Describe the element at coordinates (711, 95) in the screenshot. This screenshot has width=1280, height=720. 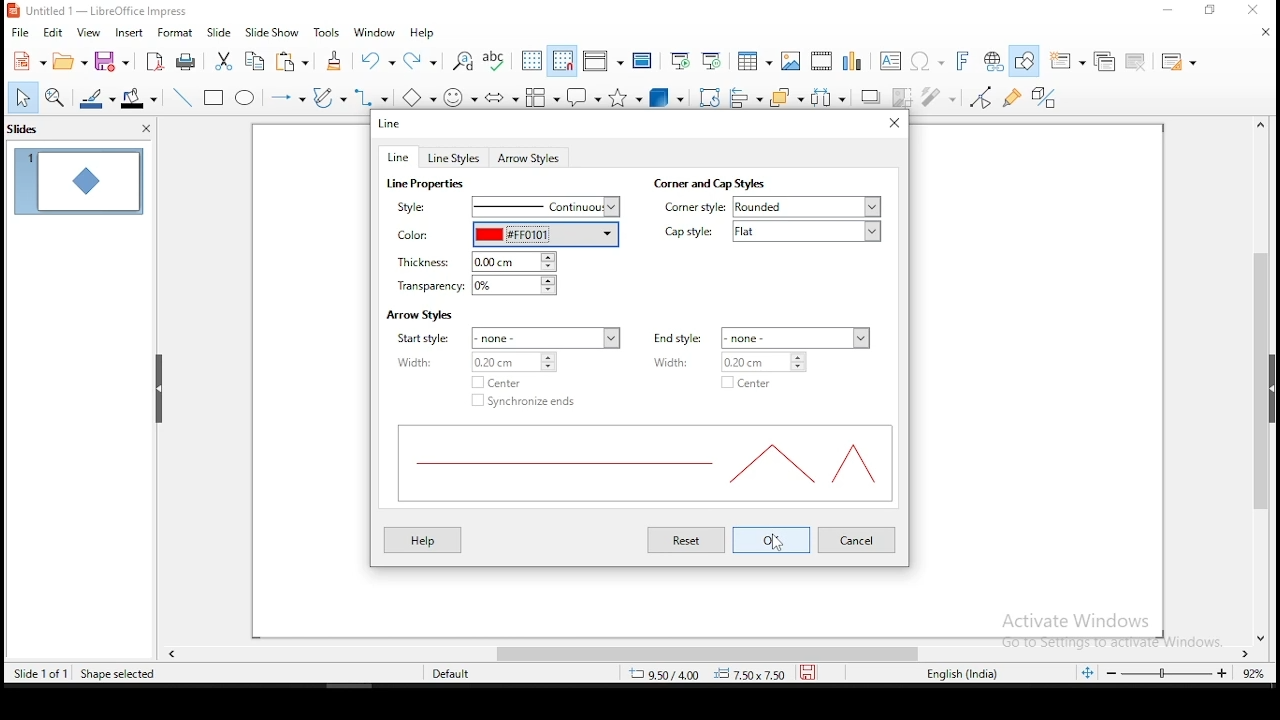
I see `rotate` at that location.